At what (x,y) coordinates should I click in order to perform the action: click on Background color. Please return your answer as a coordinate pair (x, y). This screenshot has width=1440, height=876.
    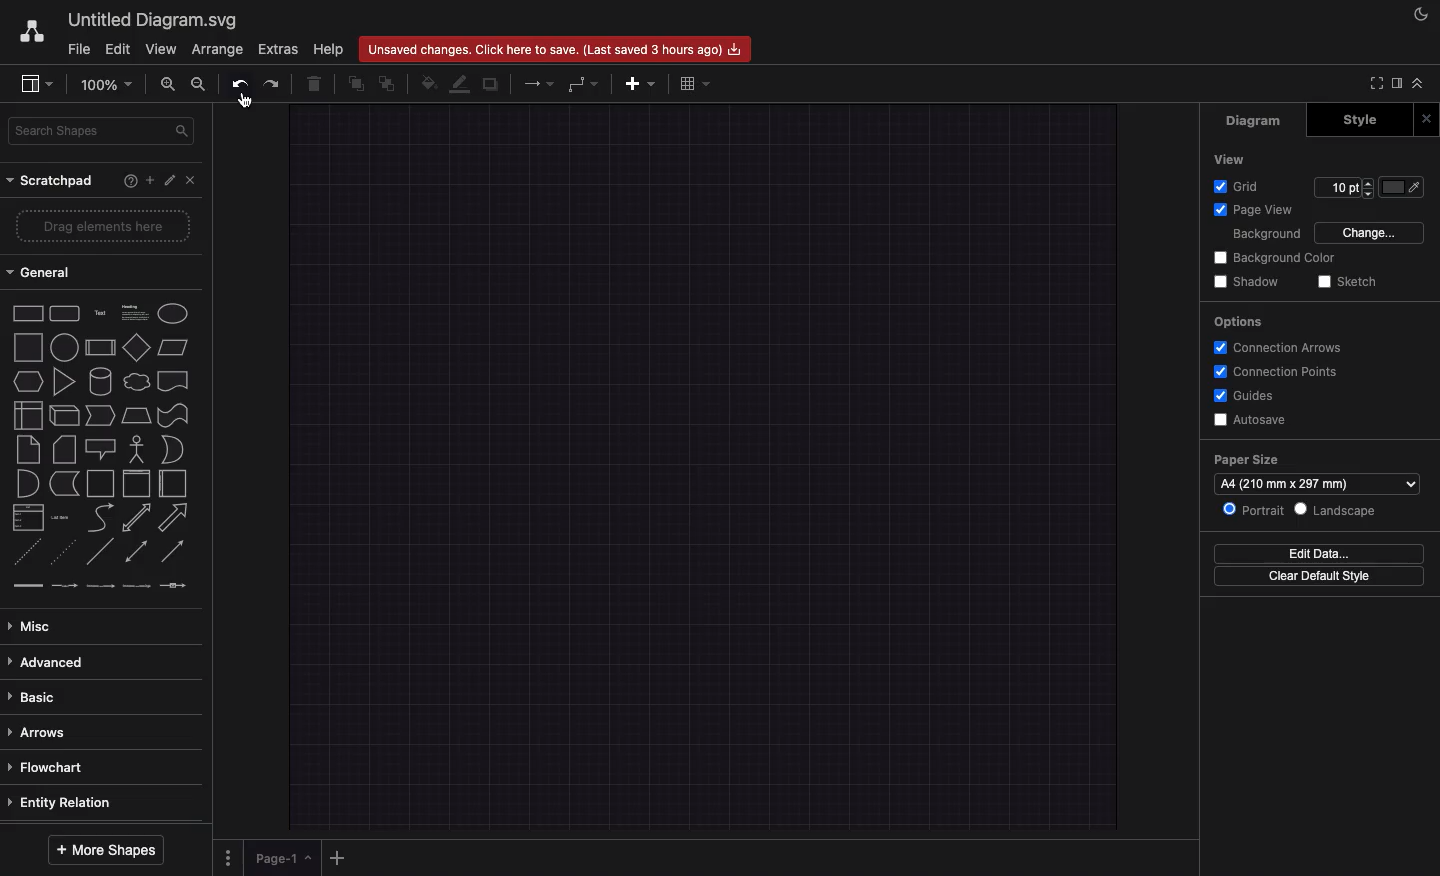
    Looking at the image, I should click on (1273, 257).